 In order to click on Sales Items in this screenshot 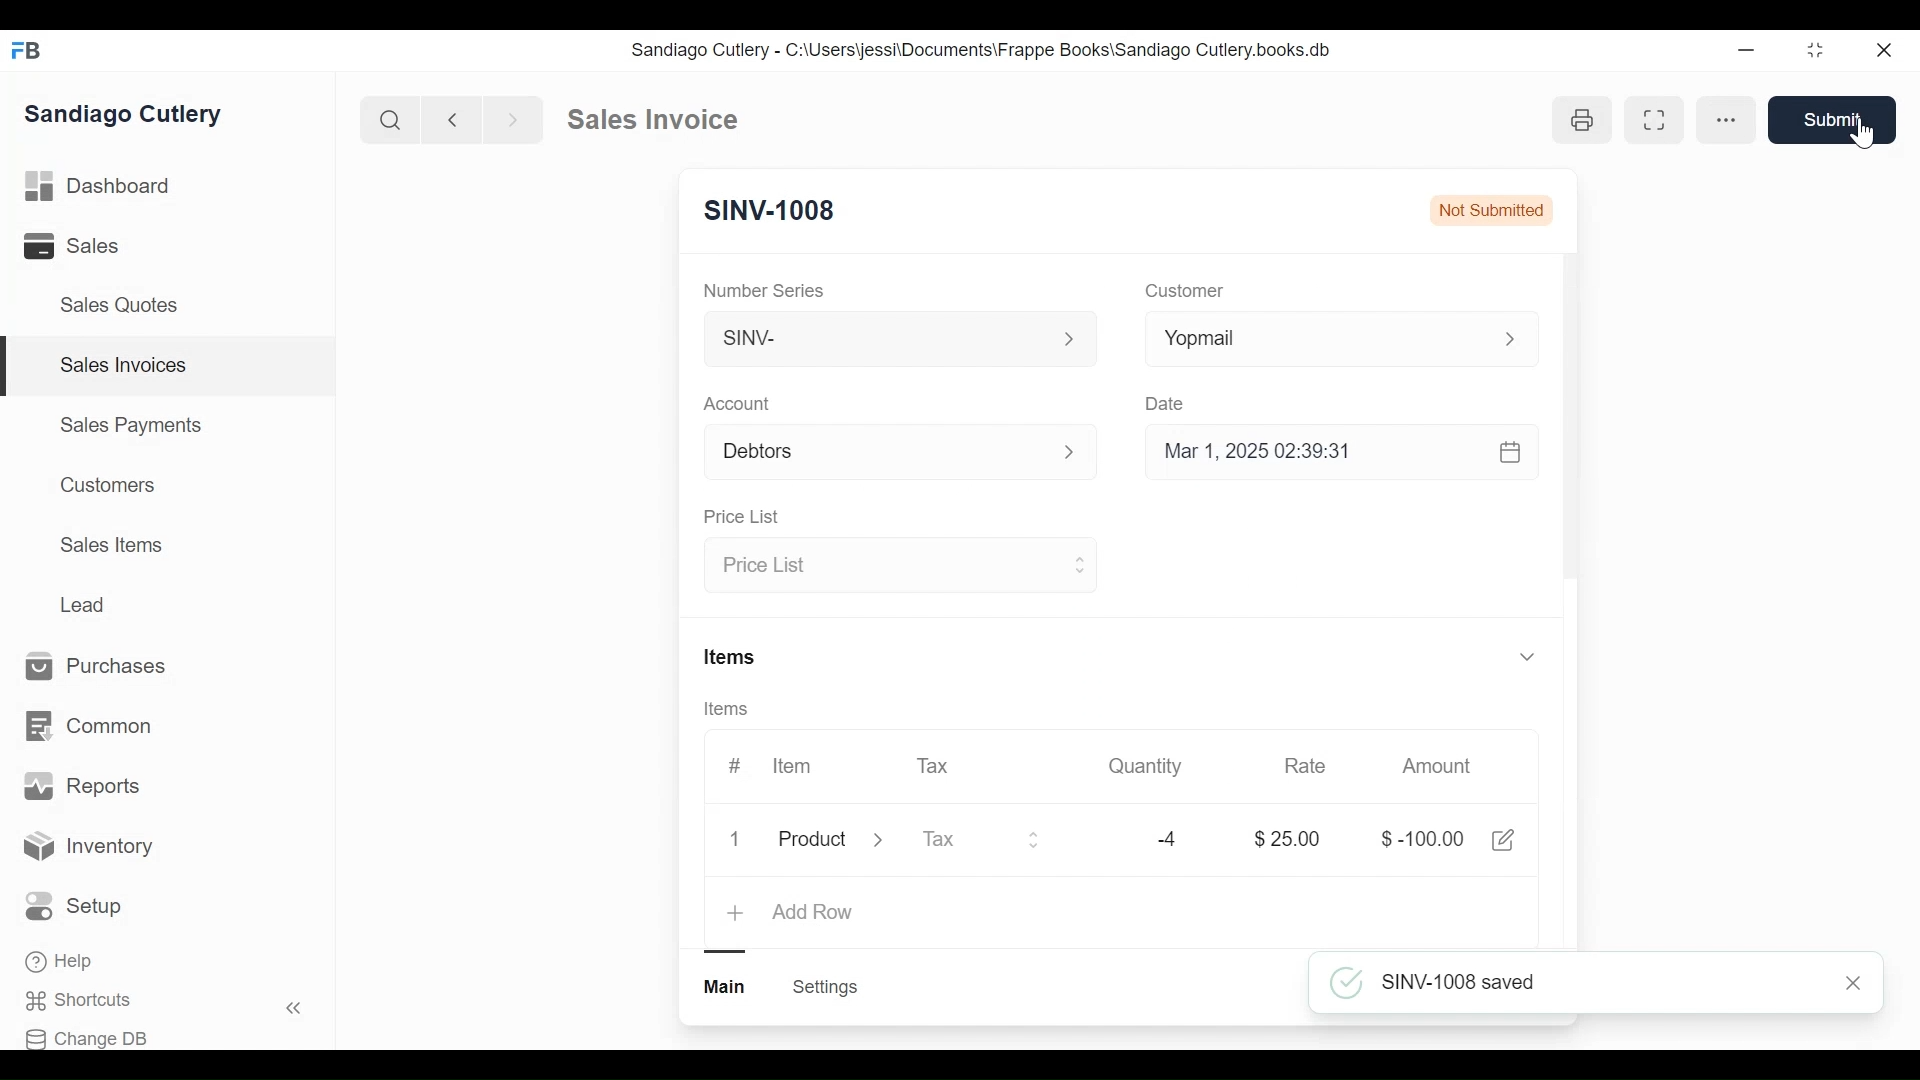, I will do `click(111, 544)`.